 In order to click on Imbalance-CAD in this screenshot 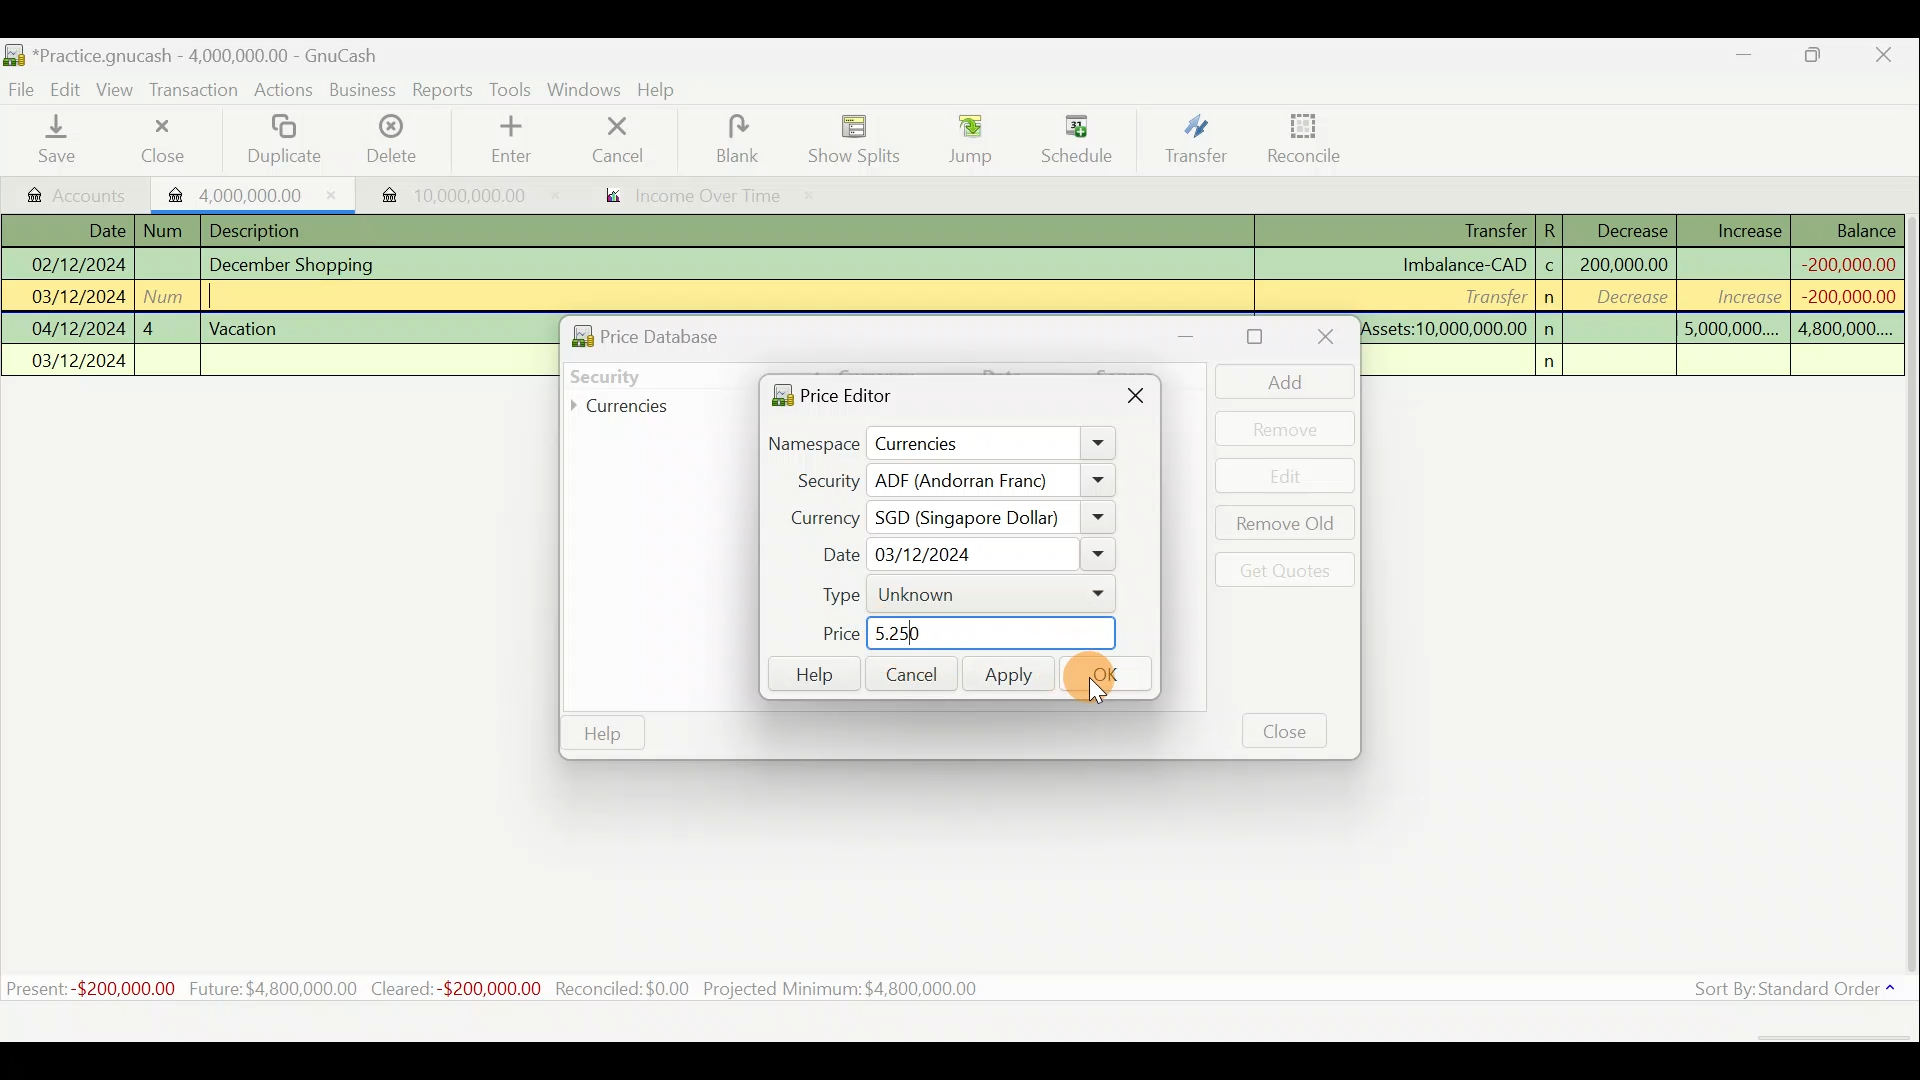, I will do `click(1463, 264)`.